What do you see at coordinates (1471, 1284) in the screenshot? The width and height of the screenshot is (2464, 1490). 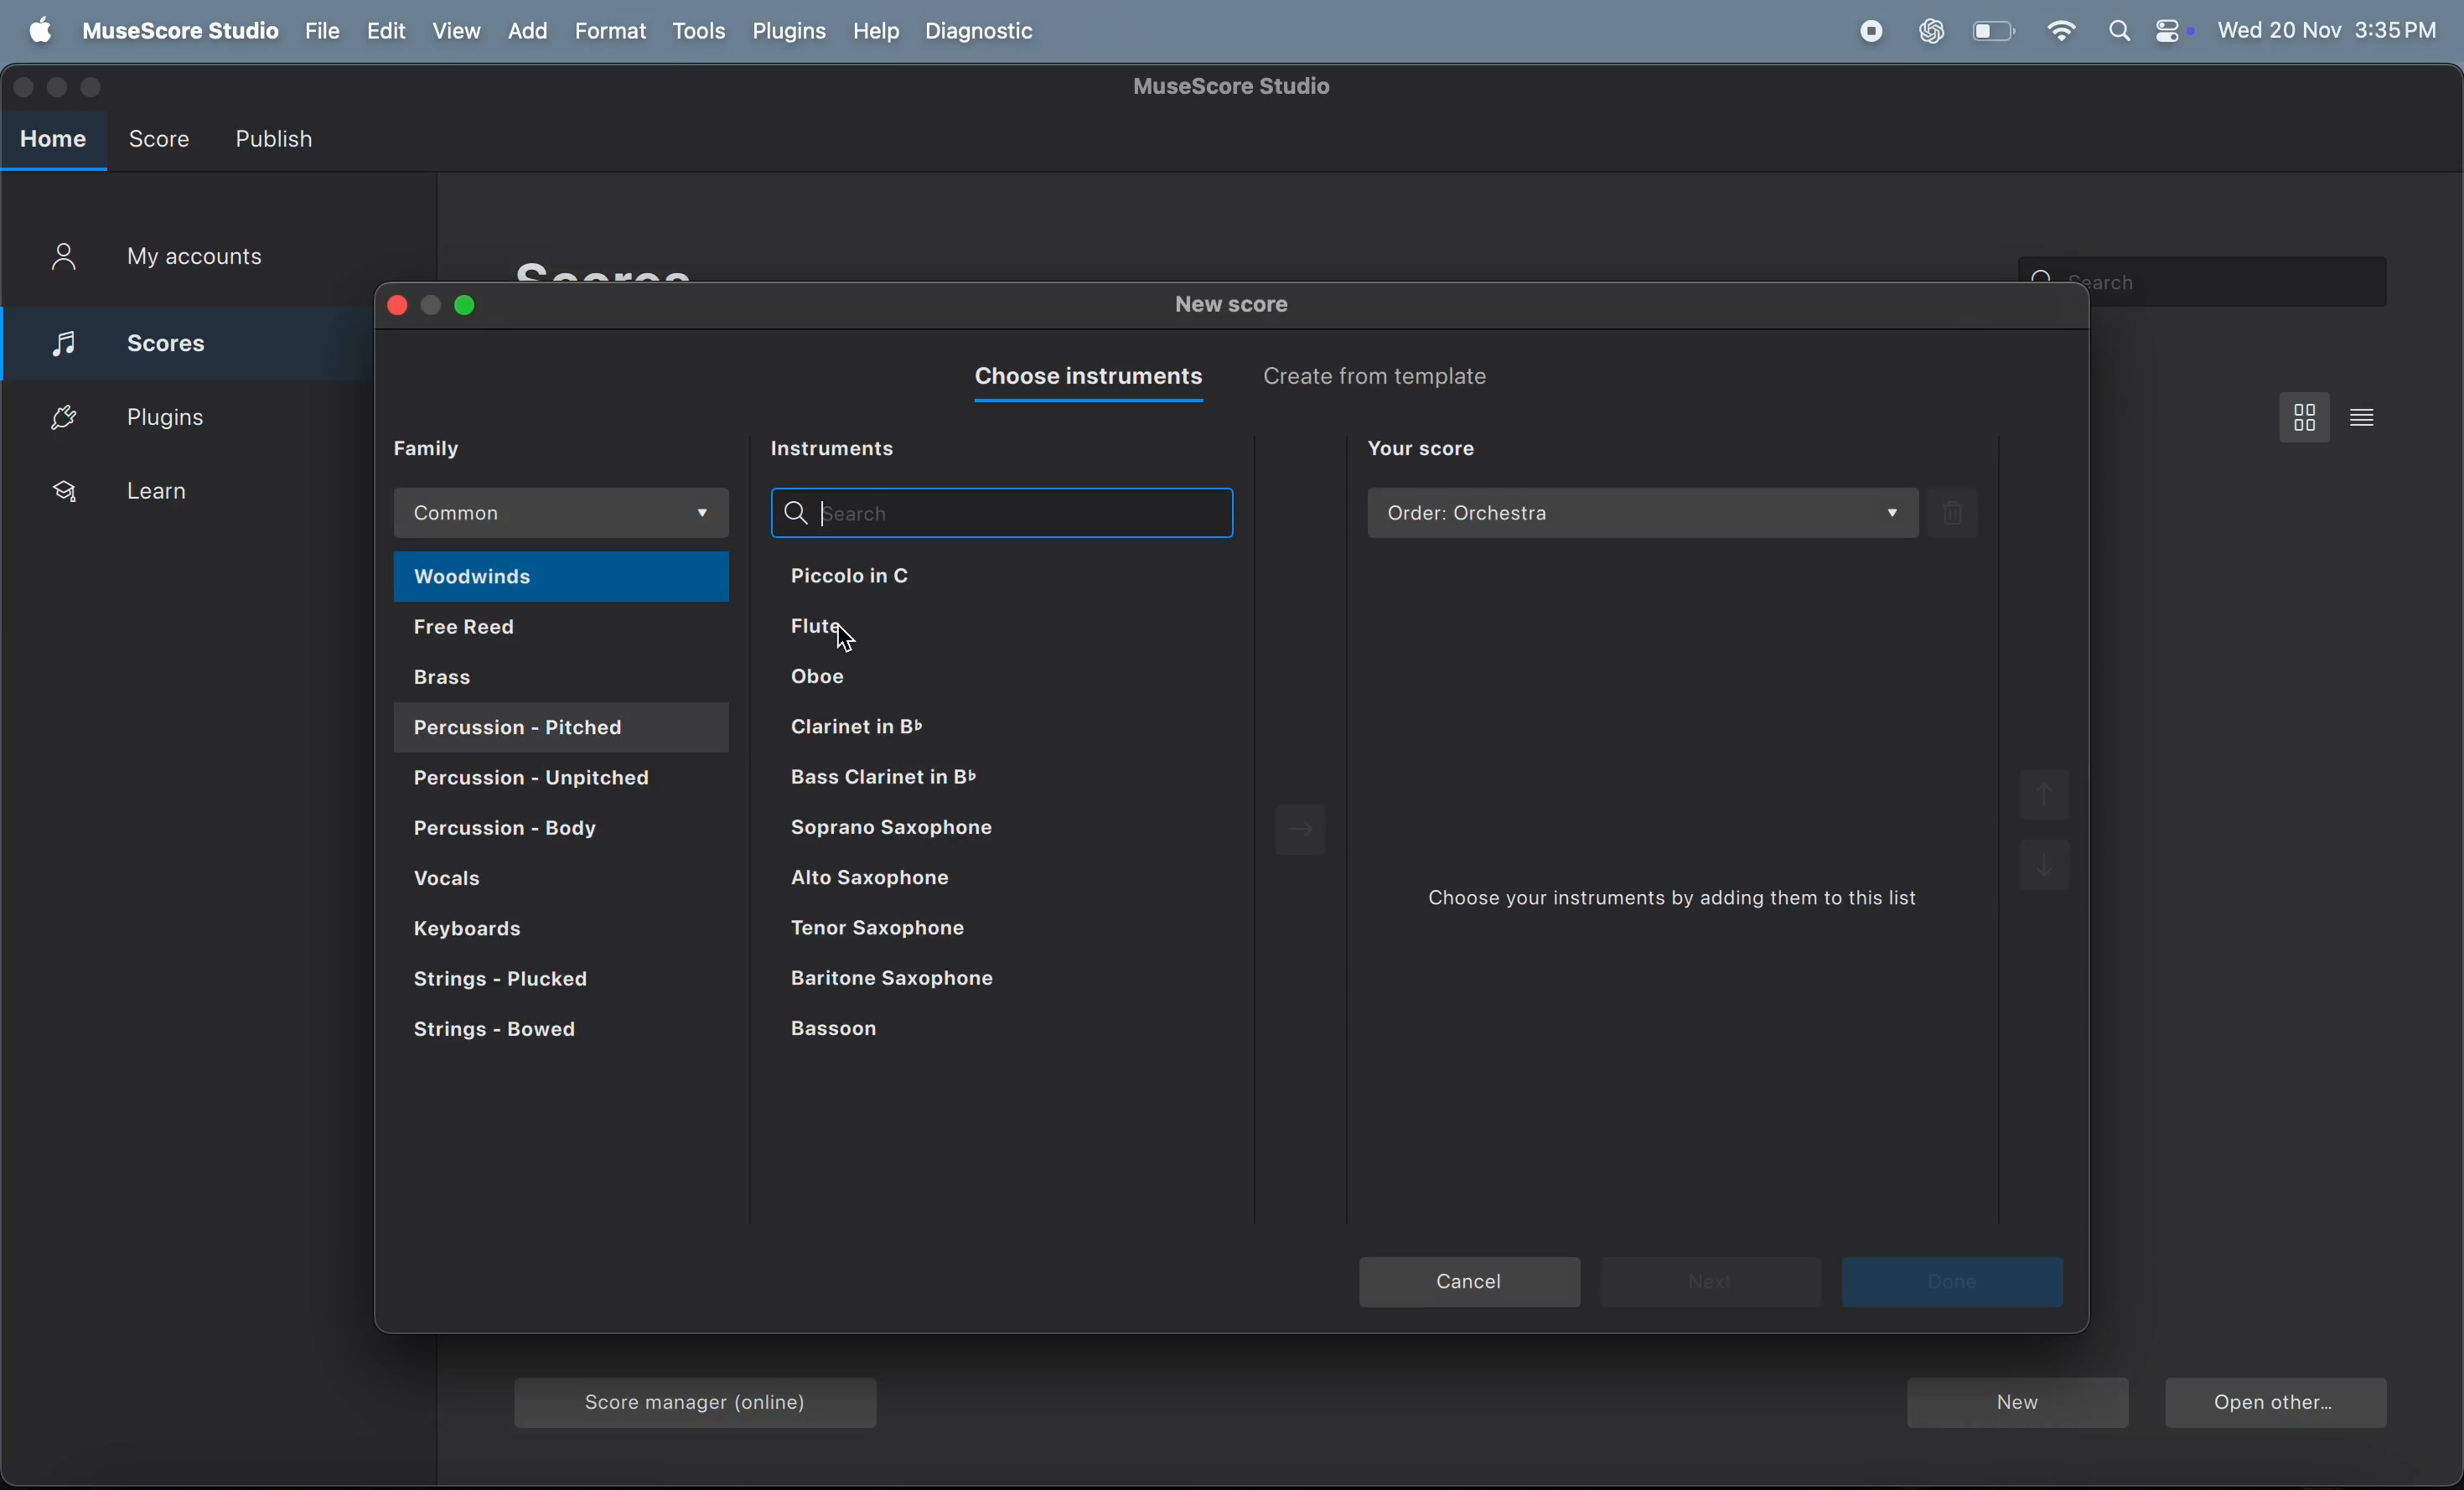 I see `cancel` at bounding box center [1471, 1284].